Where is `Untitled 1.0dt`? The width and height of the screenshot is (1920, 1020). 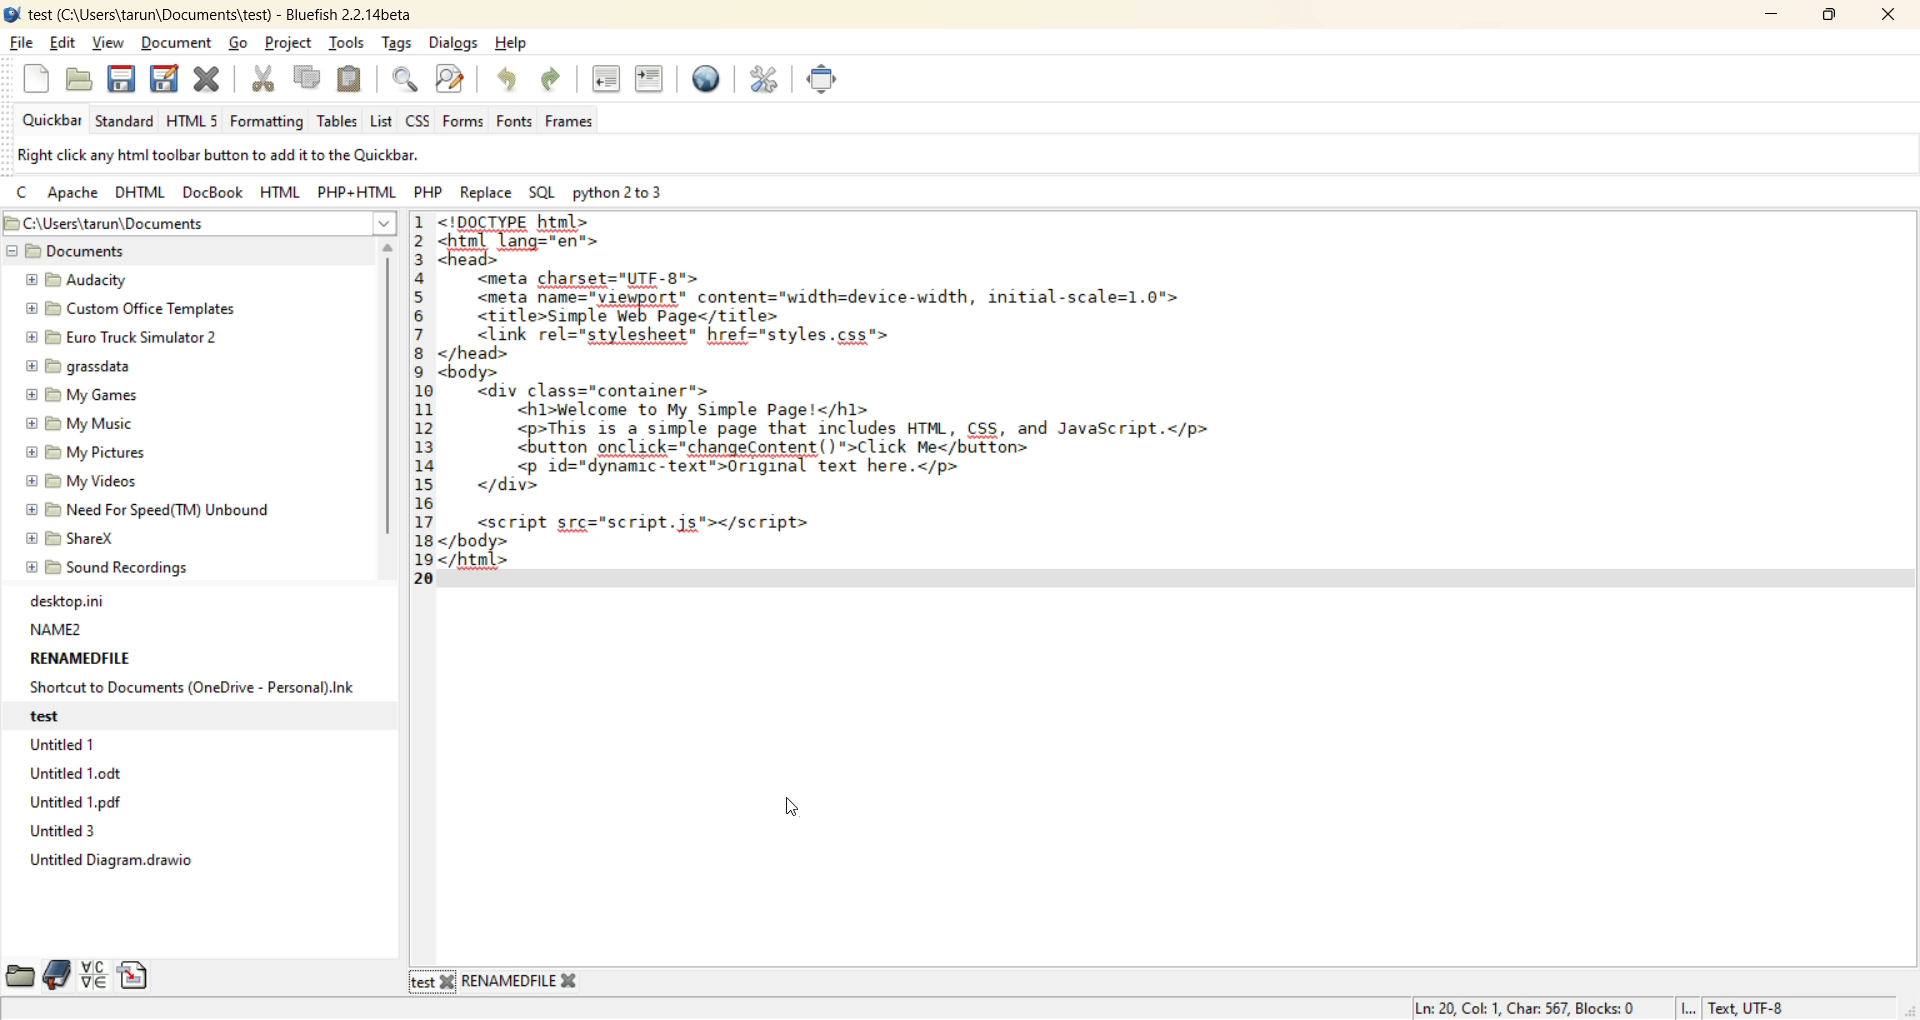 Untitled 1.0dt is located at coordinates (93, 772).